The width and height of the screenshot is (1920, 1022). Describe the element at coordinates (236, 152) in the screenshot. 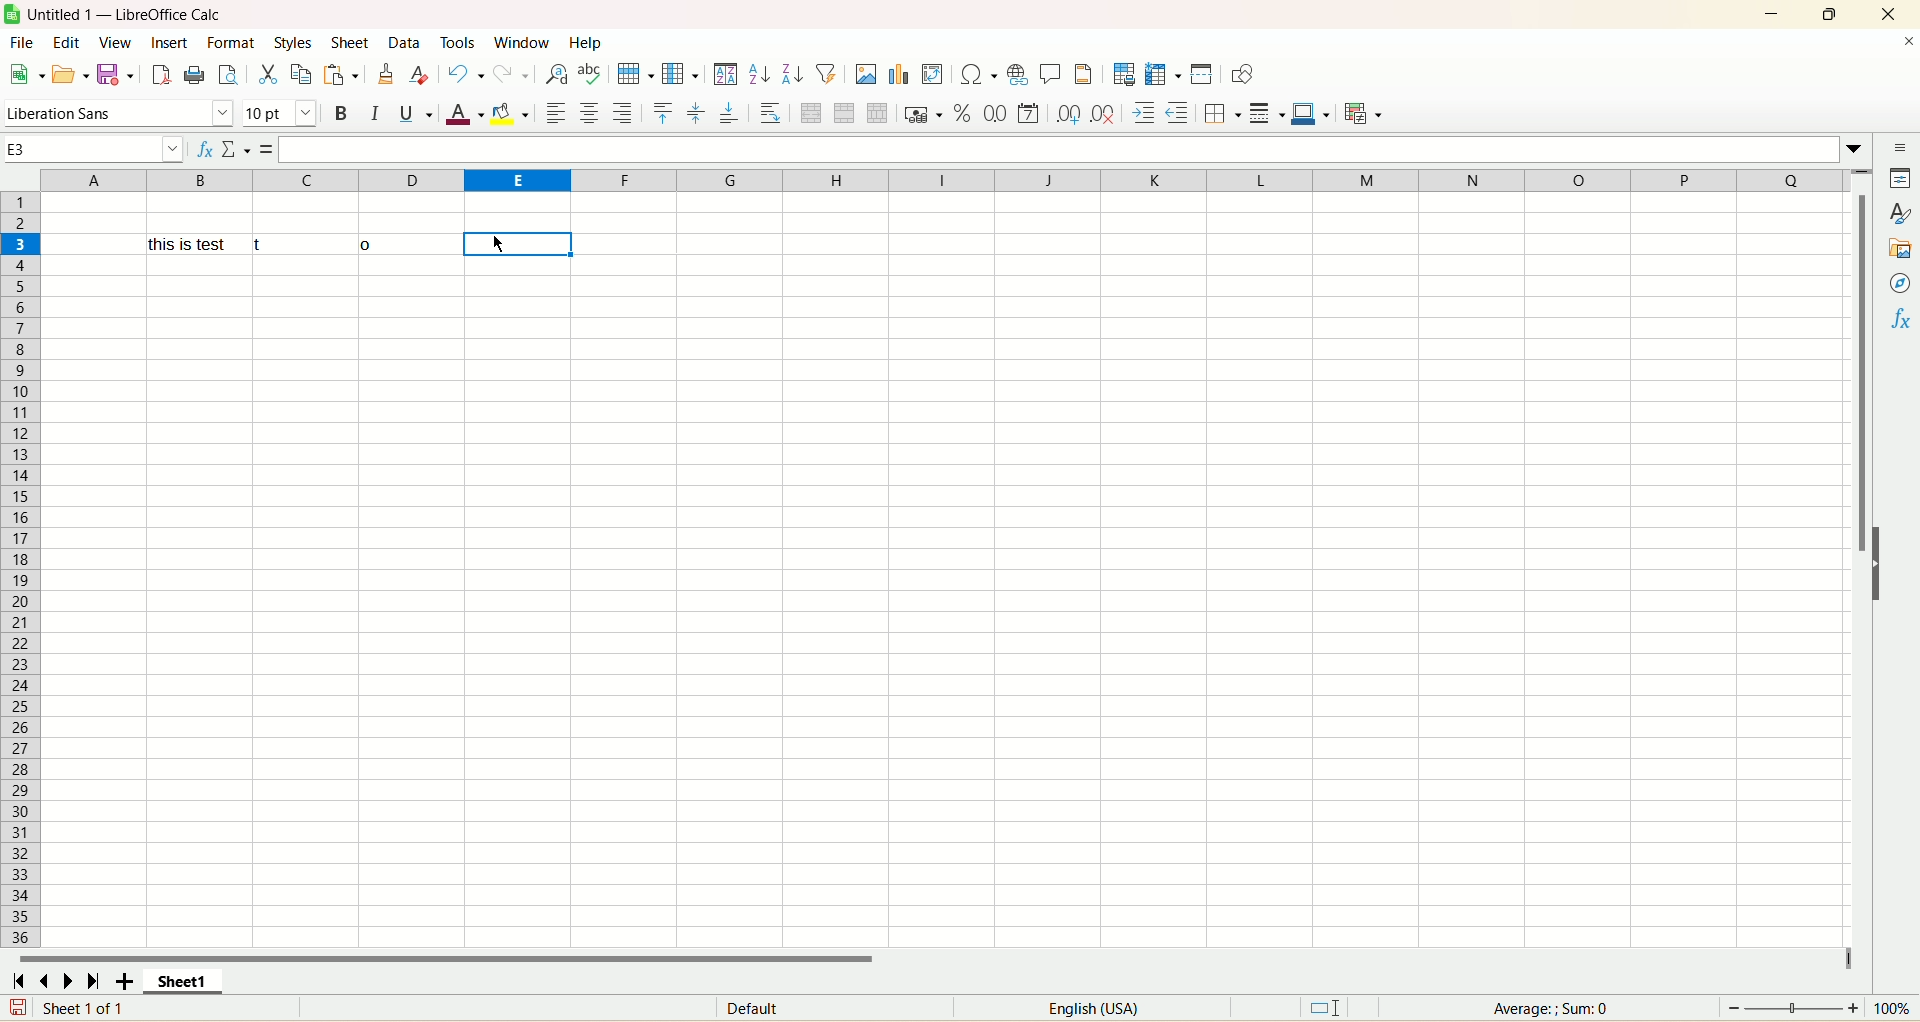

I see `select function` at that location.